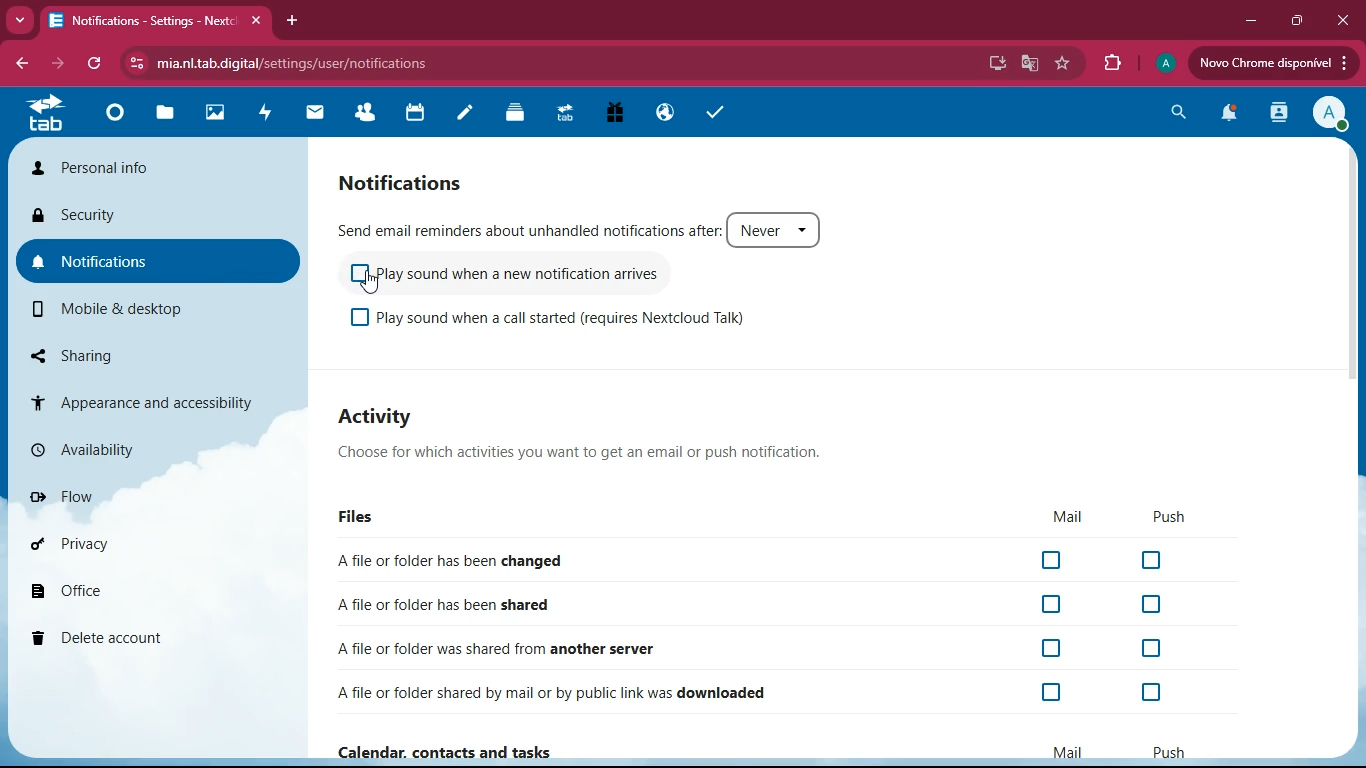 The image size is (1366, 768). I want to click on off, so click(1054, 649).